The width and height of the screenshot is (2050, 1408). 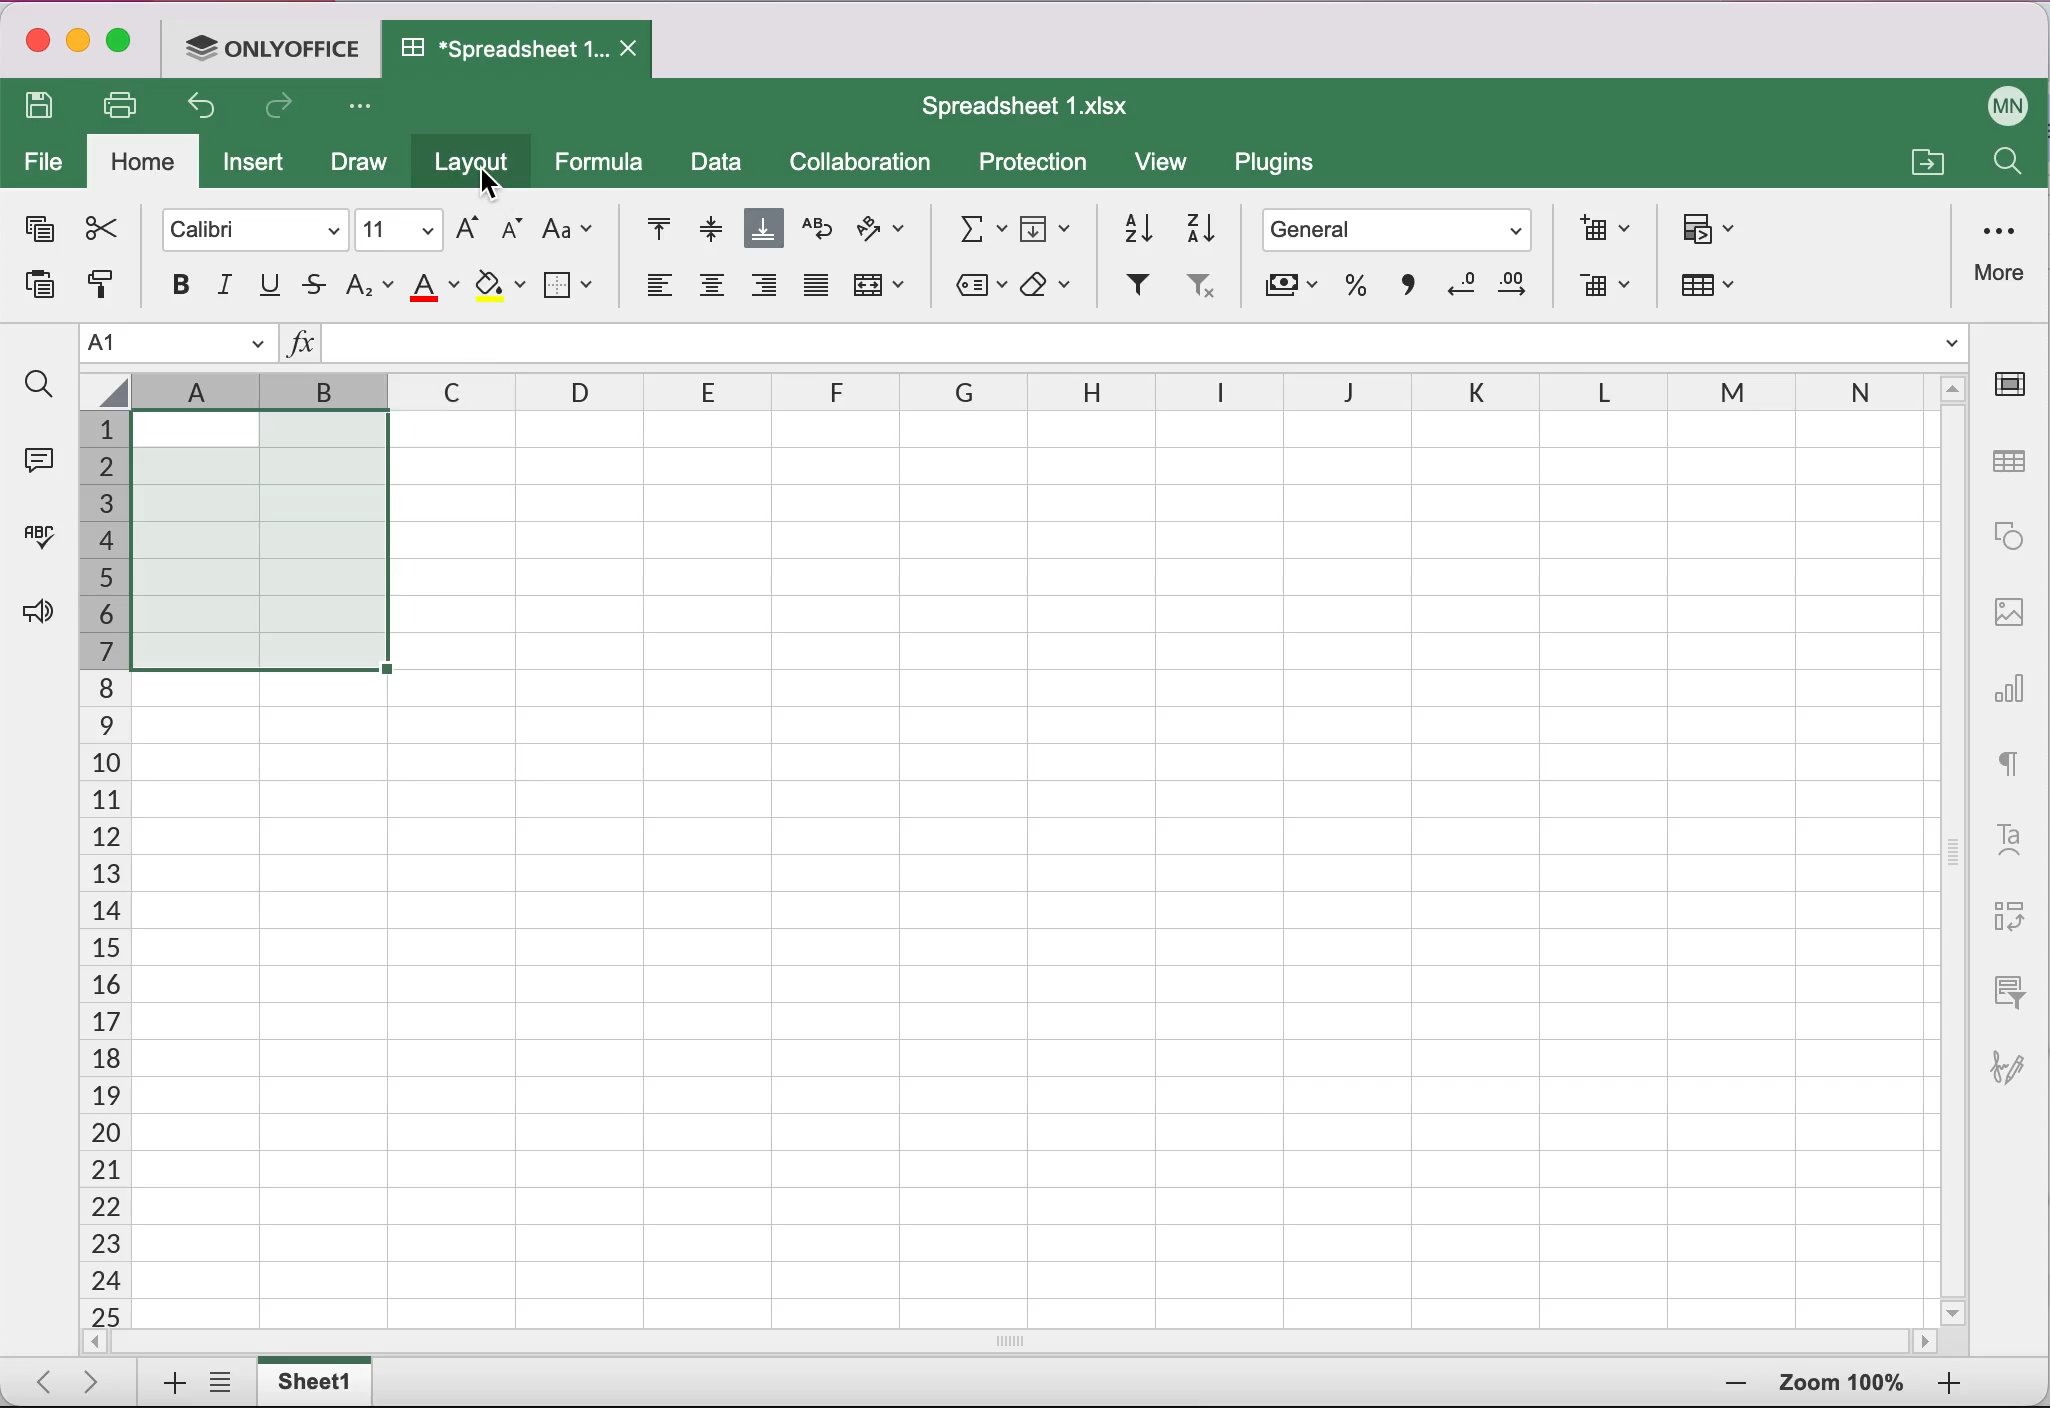 I want to click on orientation, so click(x=882, y=232).